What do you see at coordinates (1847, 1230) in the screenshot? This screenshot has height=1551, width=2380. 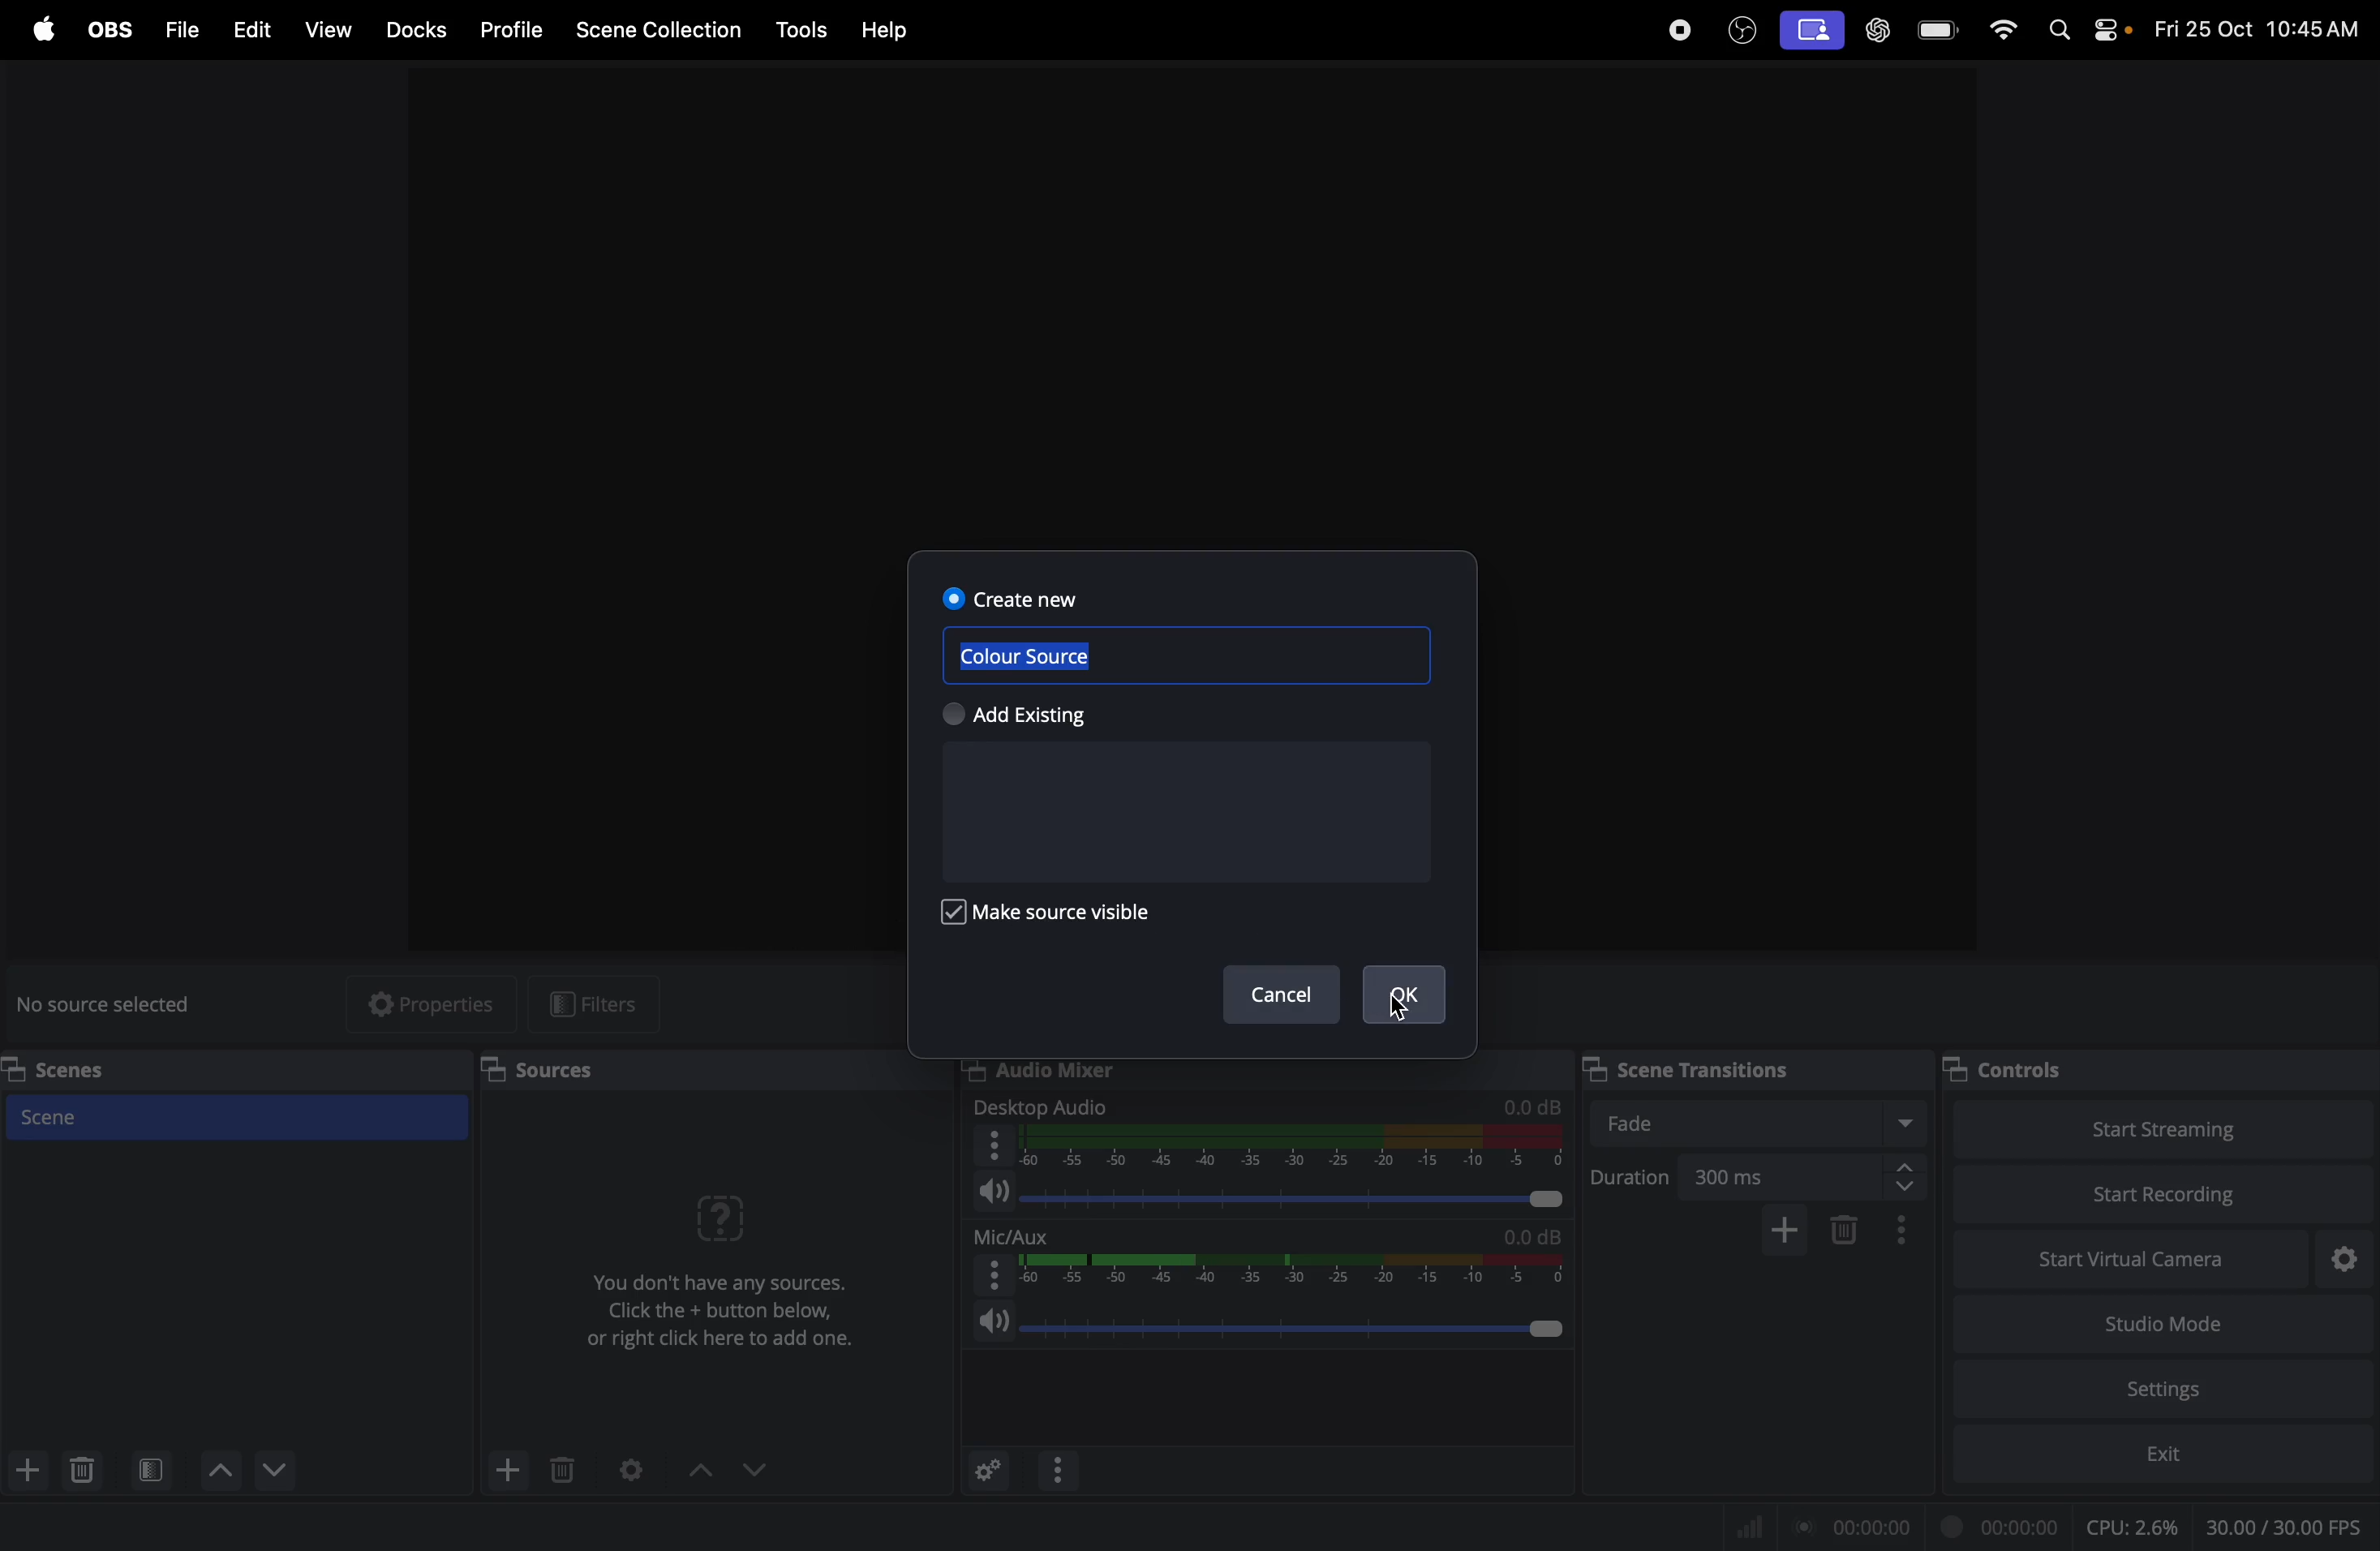 I see `remove configurable` at bounding box center [1847, 1230].